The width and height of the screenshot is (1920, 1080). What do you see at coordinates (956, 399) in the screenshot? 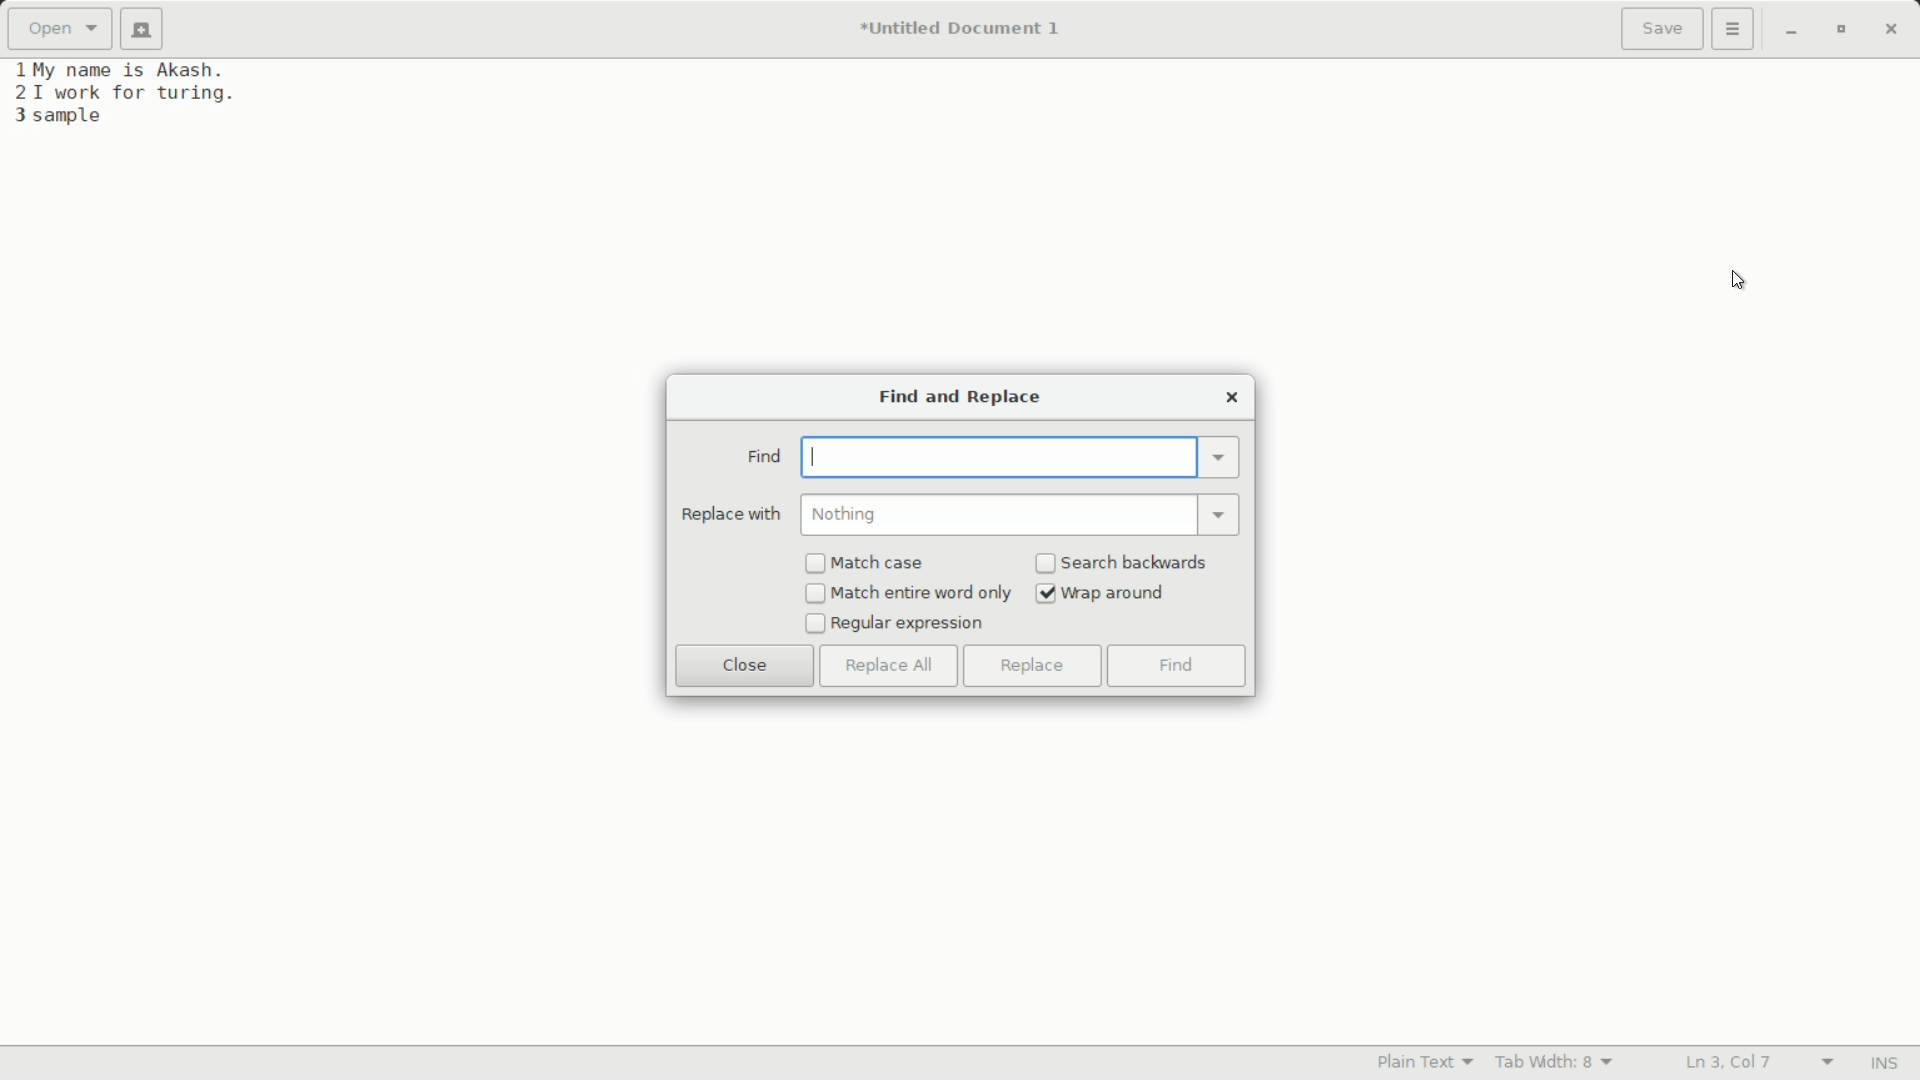
I see `find and replace` at bounding box center [956, 399].